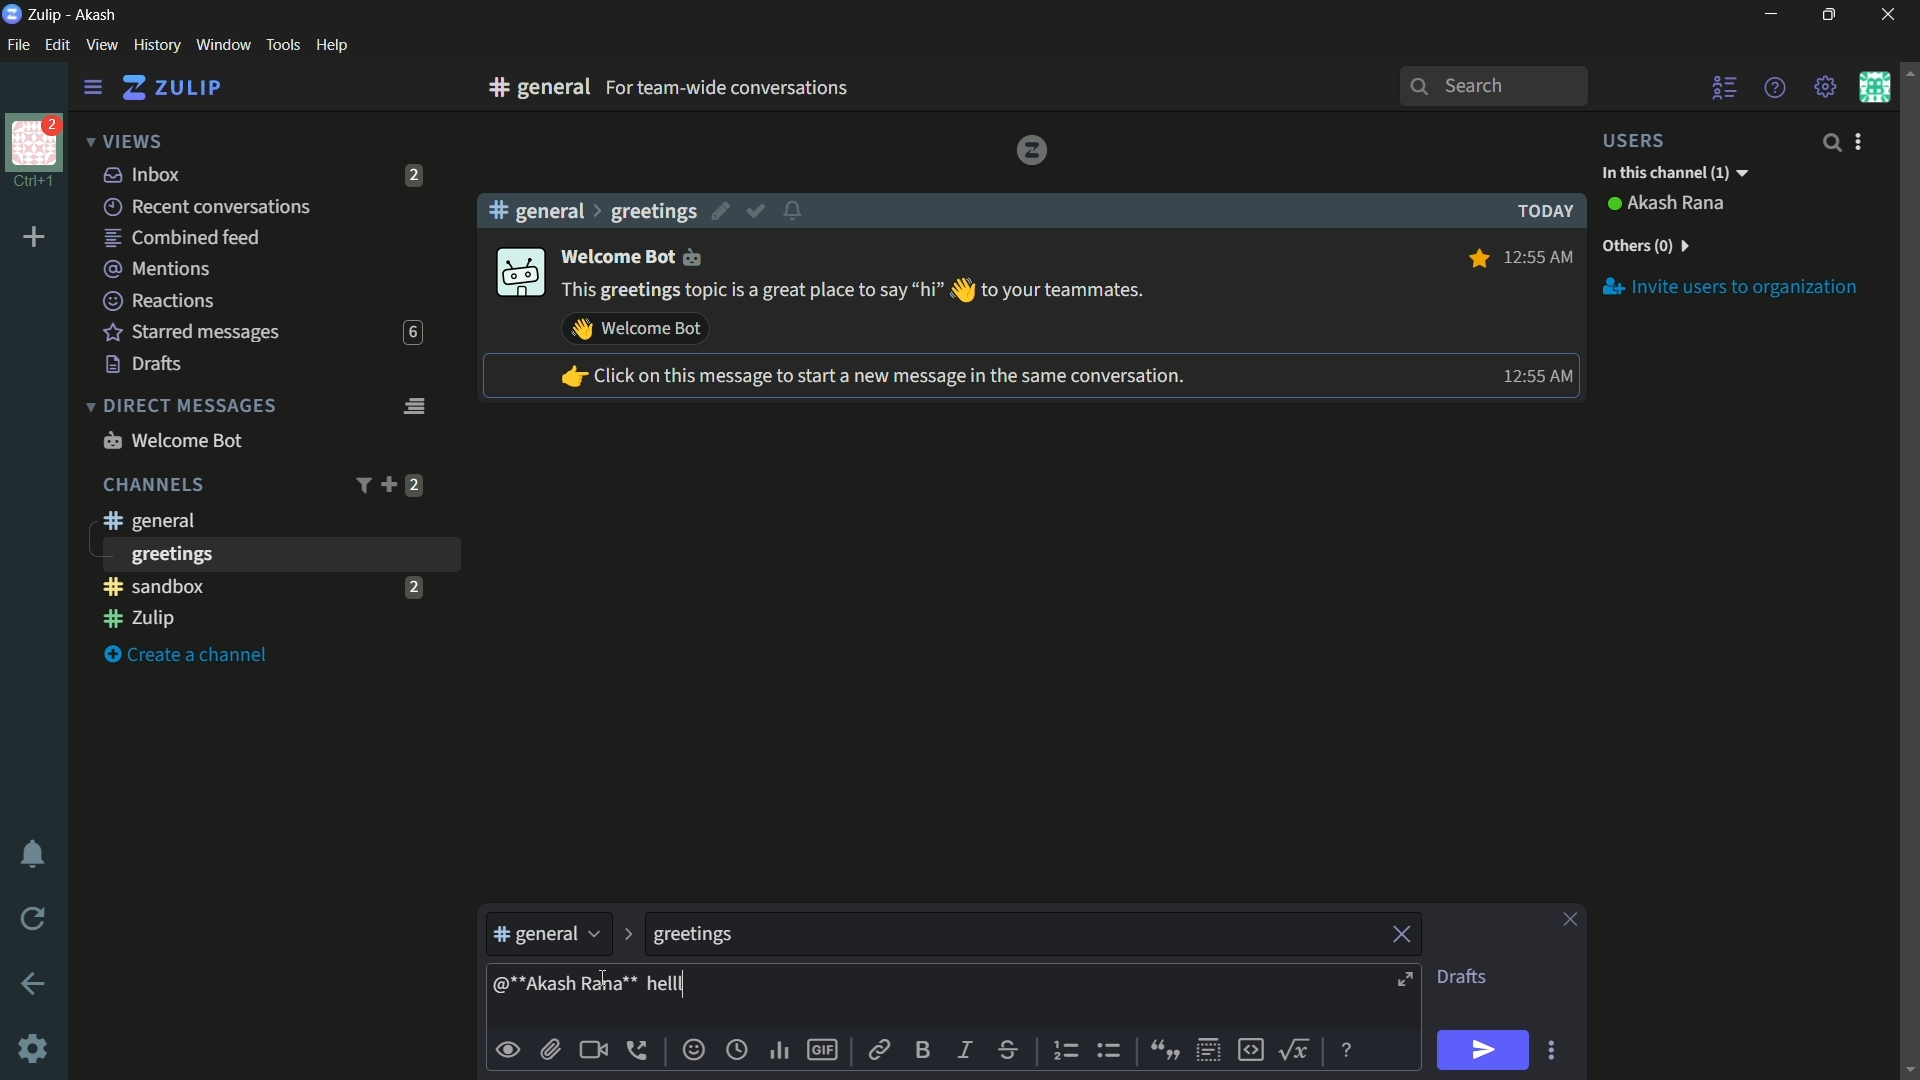 Image resolution: width=1920 pixels, height=1080 pixels. What do you see at coordinates (641, 1050) in the screenshot?
I see `add voice call` at bounding box center [641, 1050].